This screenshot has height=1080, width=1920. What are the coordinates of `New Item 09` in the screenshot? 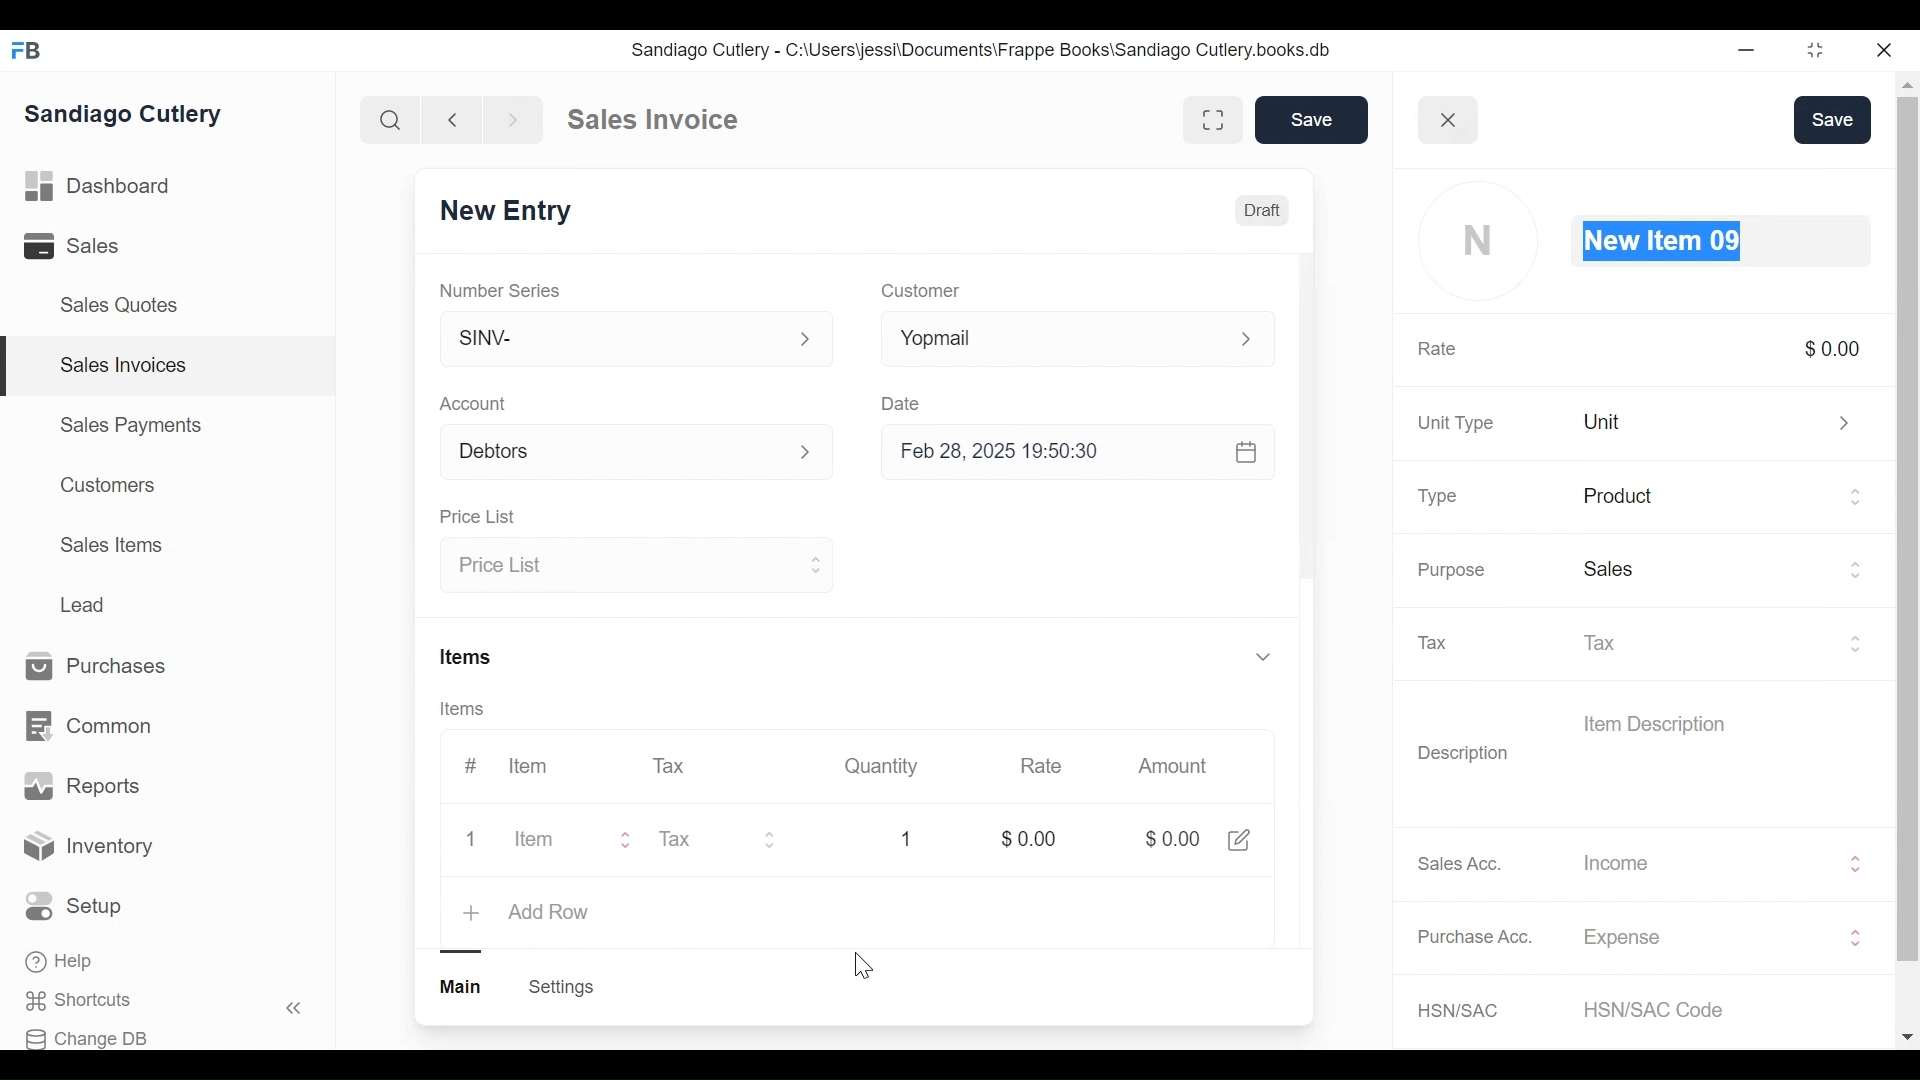 It's located at (1724, 243).